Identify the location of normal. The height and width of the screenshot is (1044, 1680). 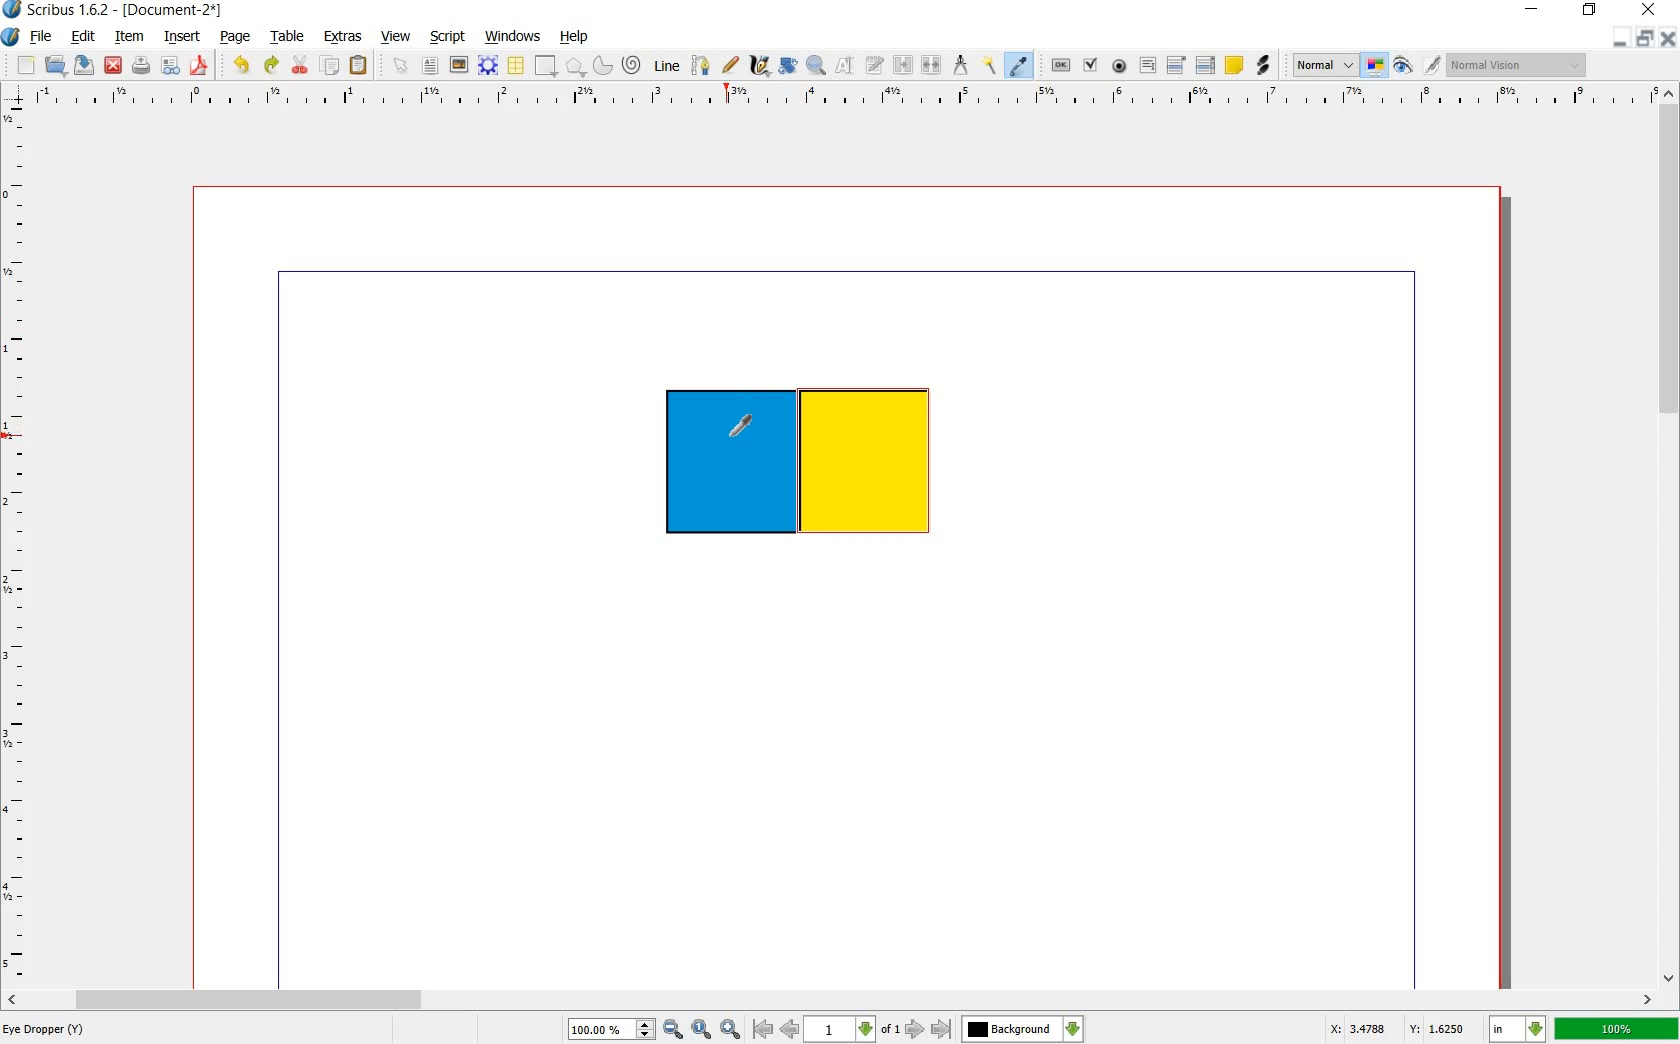
(1325, 65).